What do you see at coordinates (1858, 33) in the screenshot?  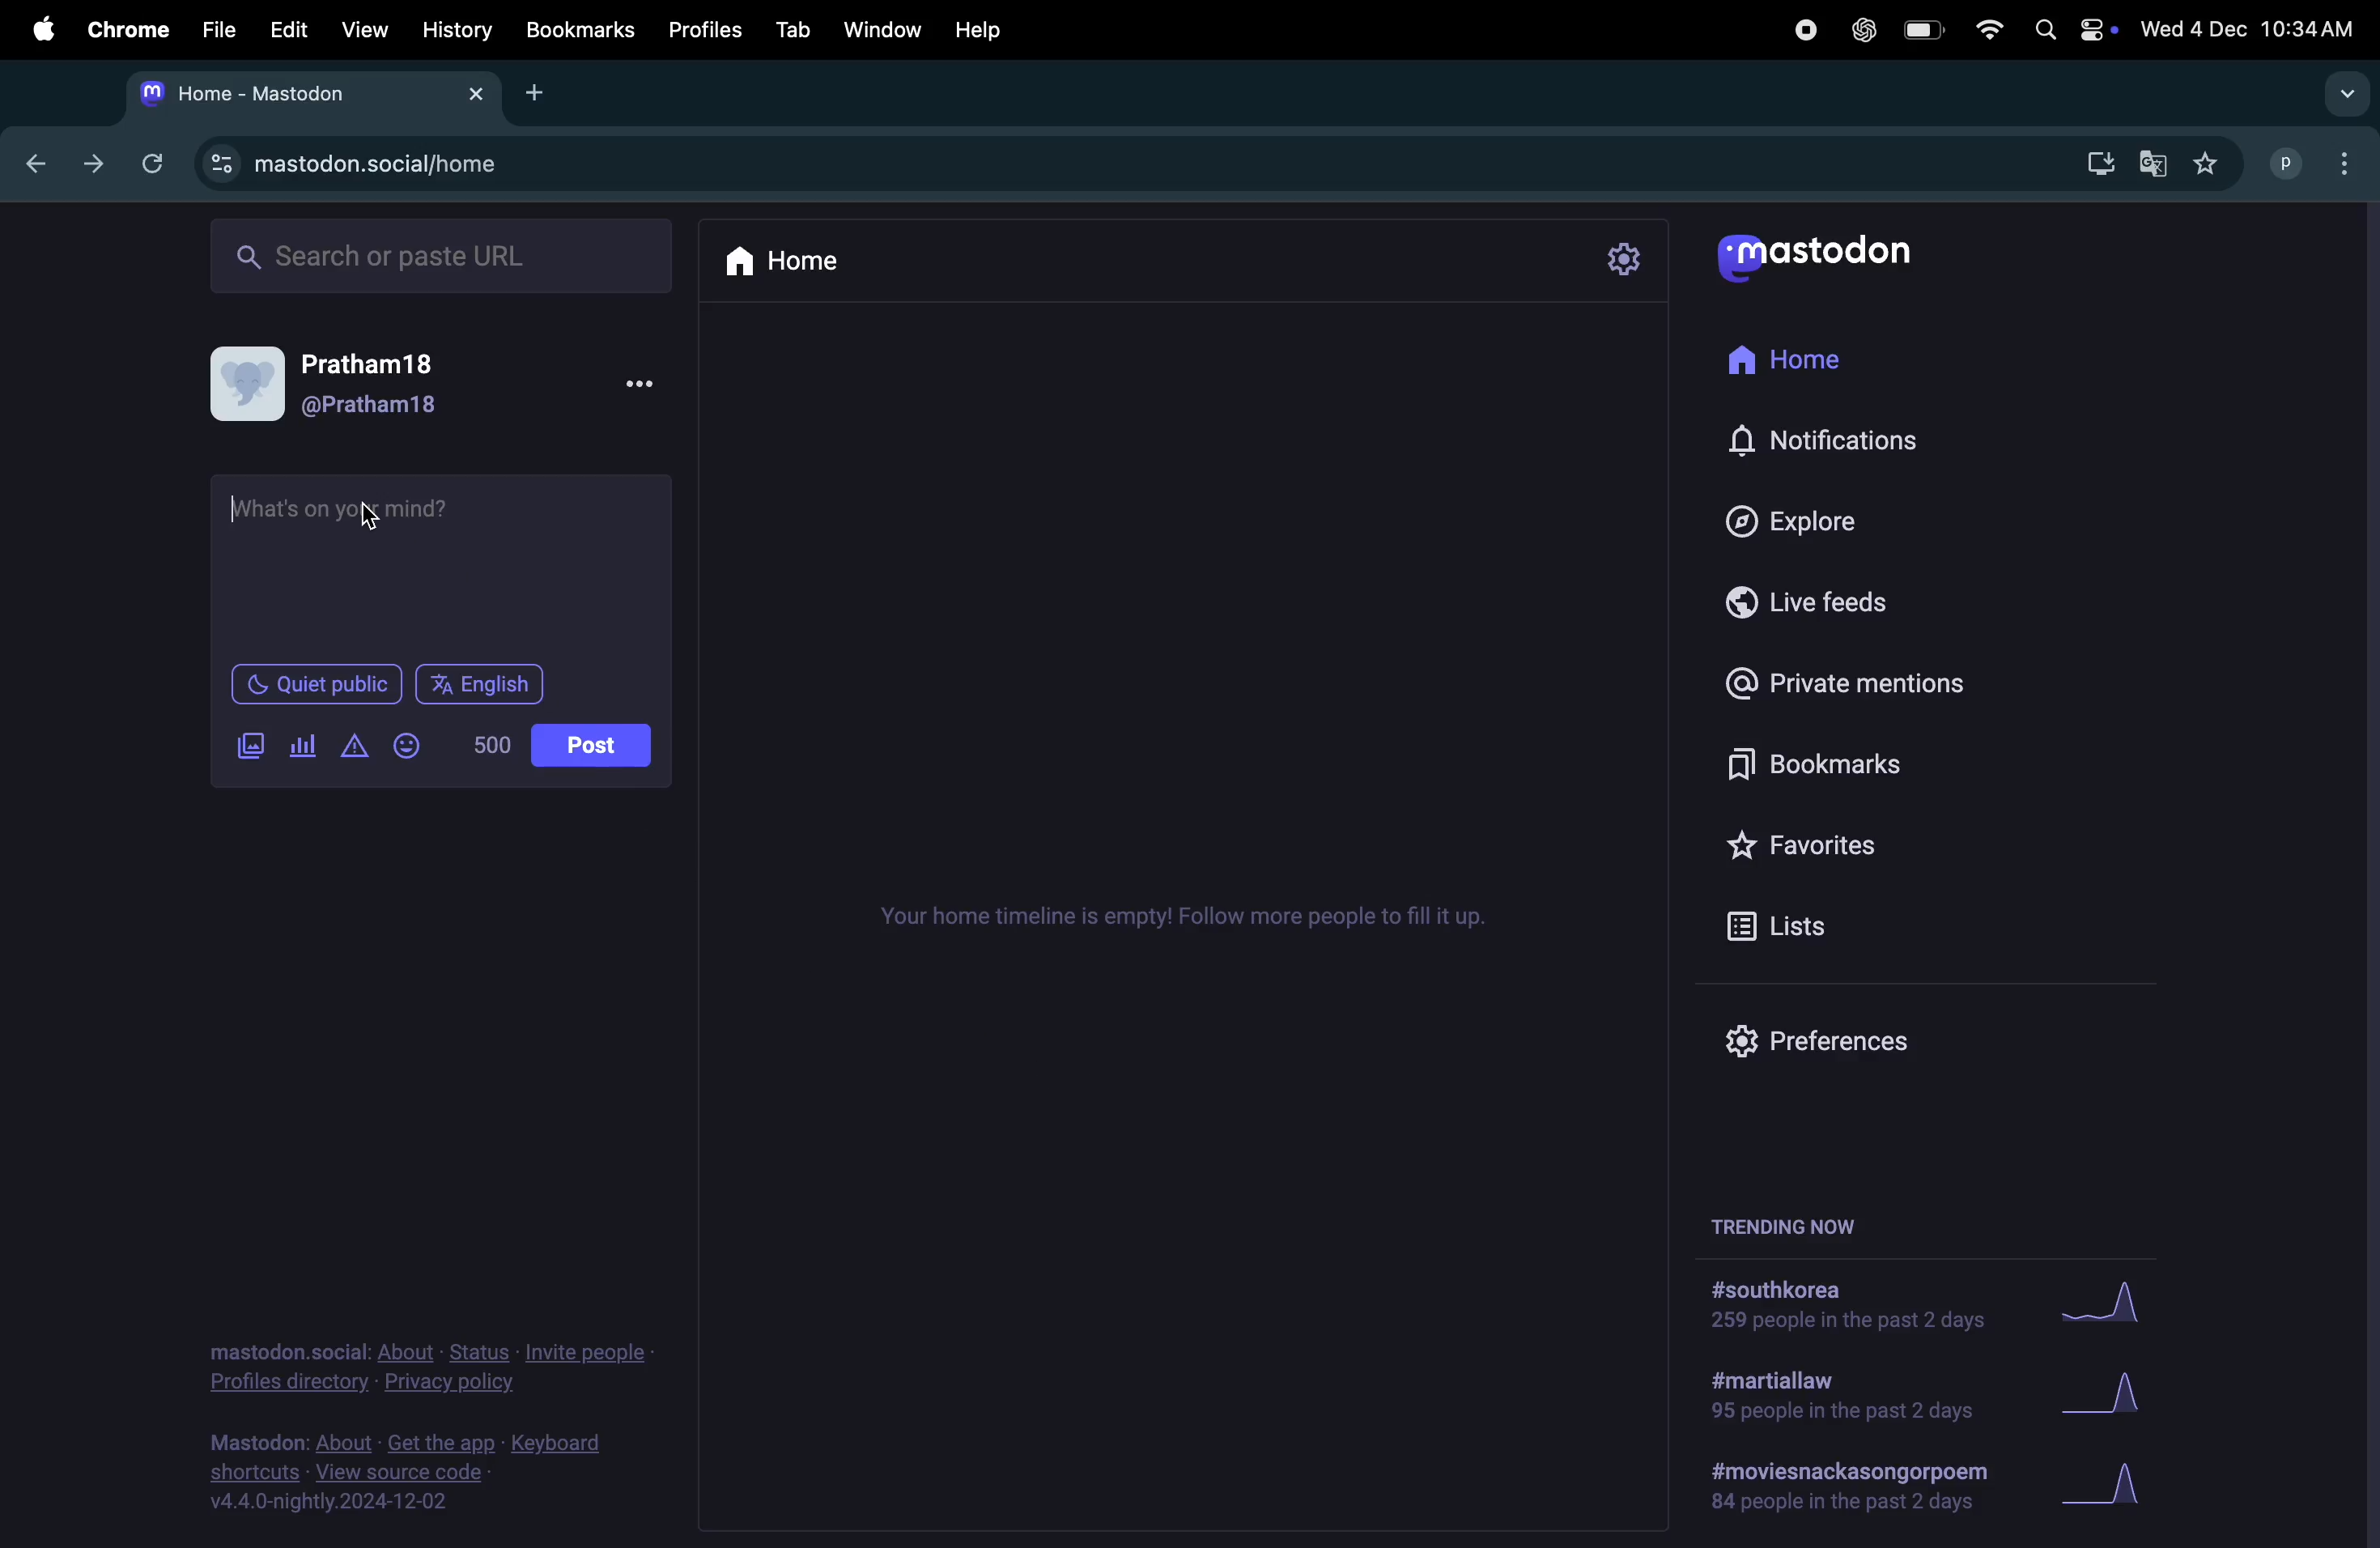 I see `chatgpt` at bounding box center [1858, 33].